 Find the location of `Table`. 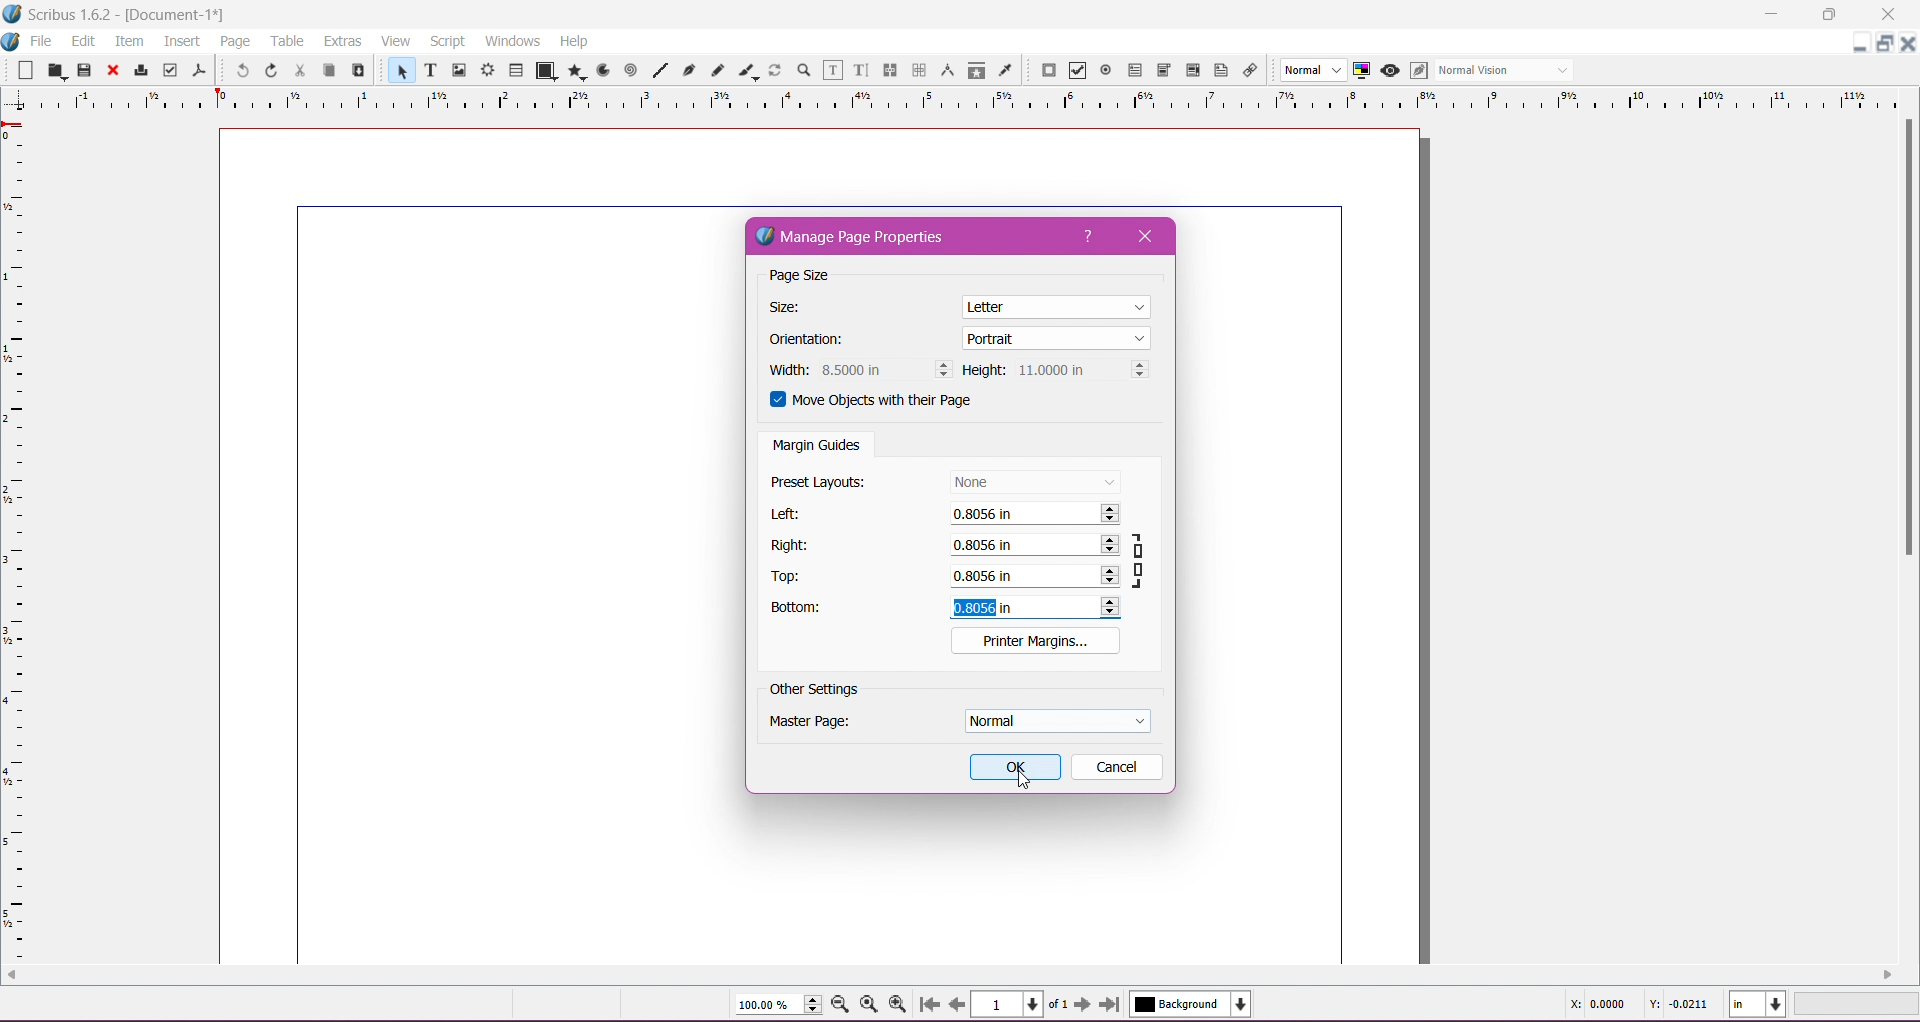

Table is located at coordinates (286, 41).